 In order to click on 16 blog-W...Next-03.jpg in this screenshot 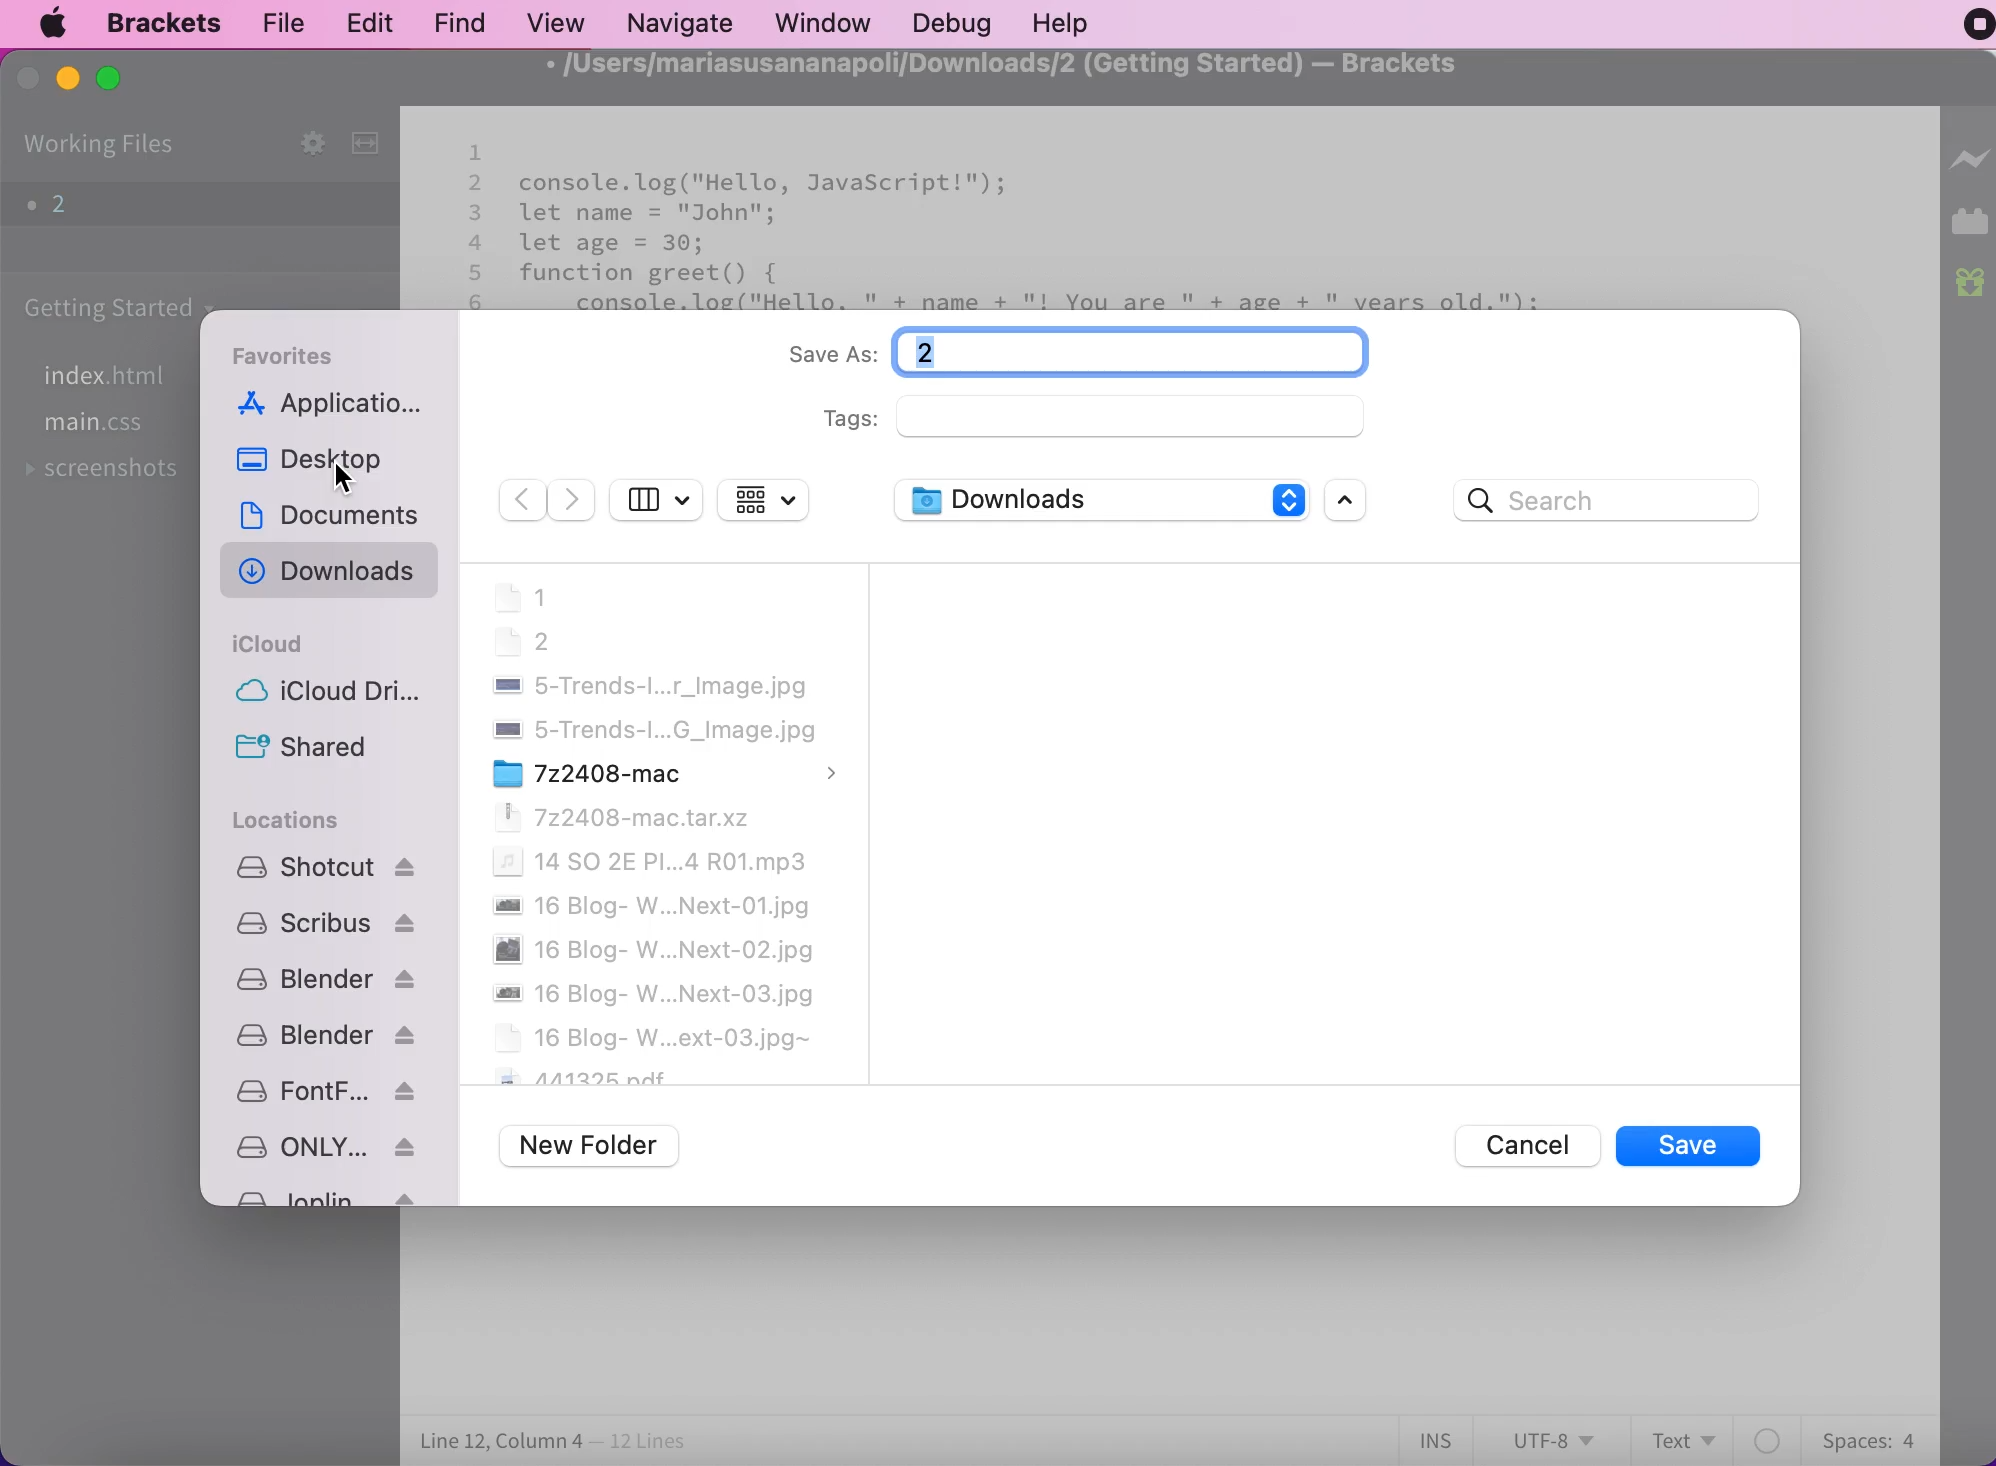, I will do `click(654, 995)`.